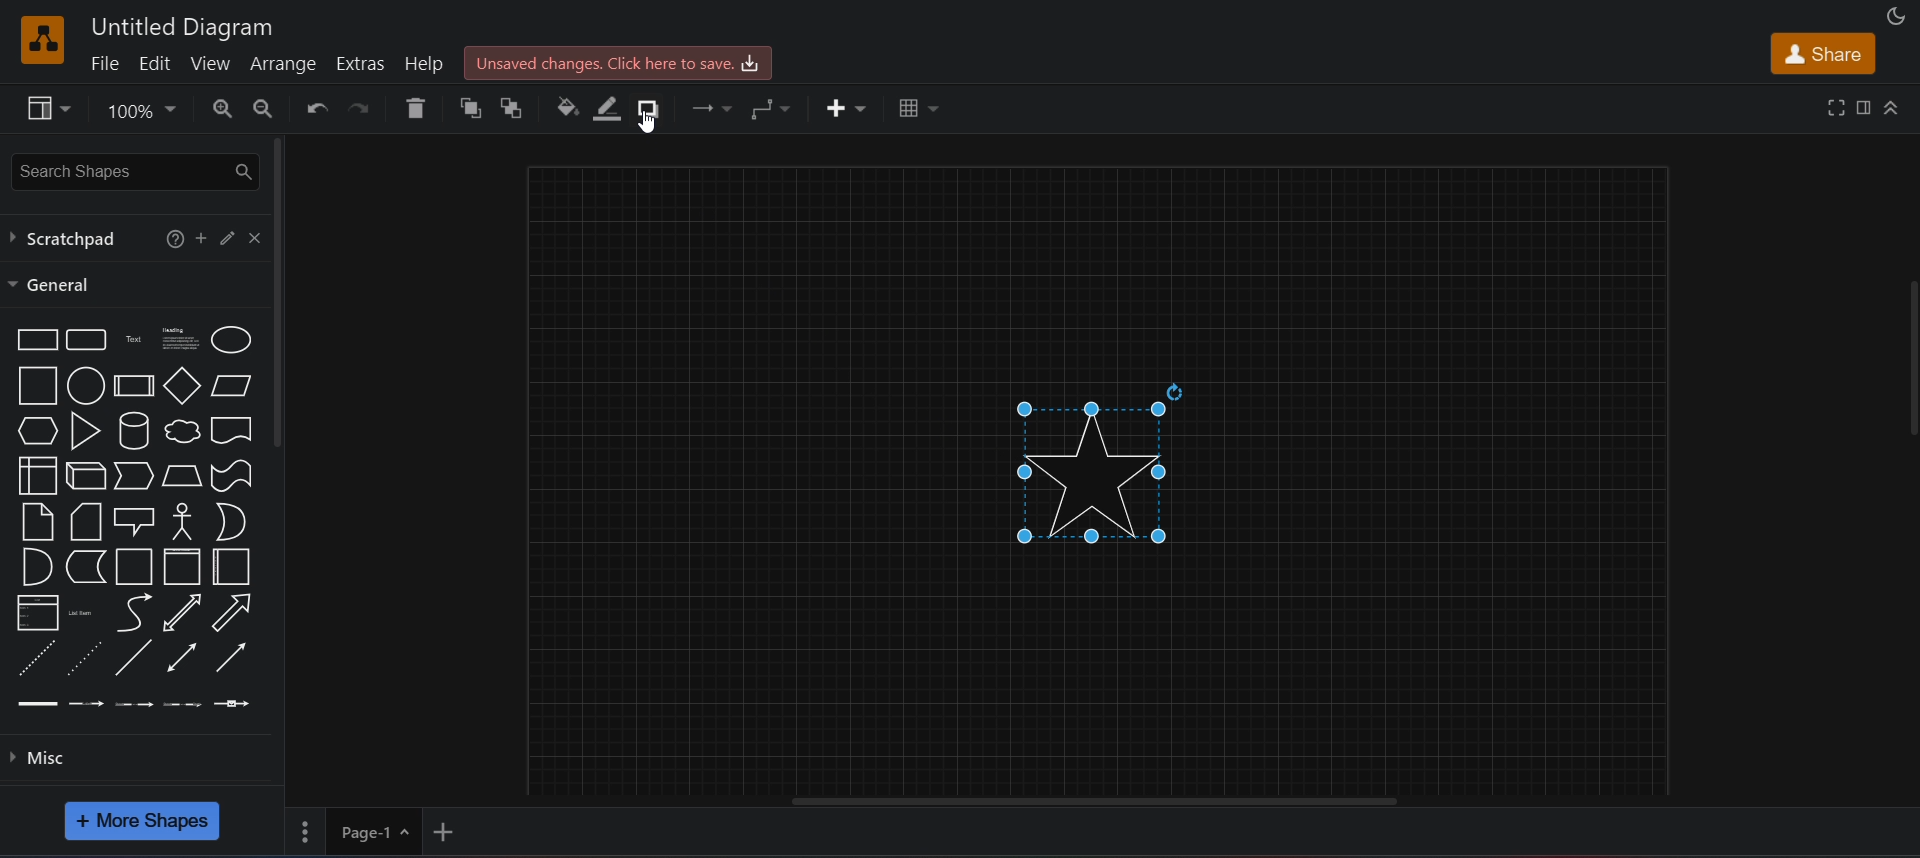 This screenshot has width=1920, height=858. Describe the element at coordinates (256, 238) in the screenshot. I see `close` at that location.